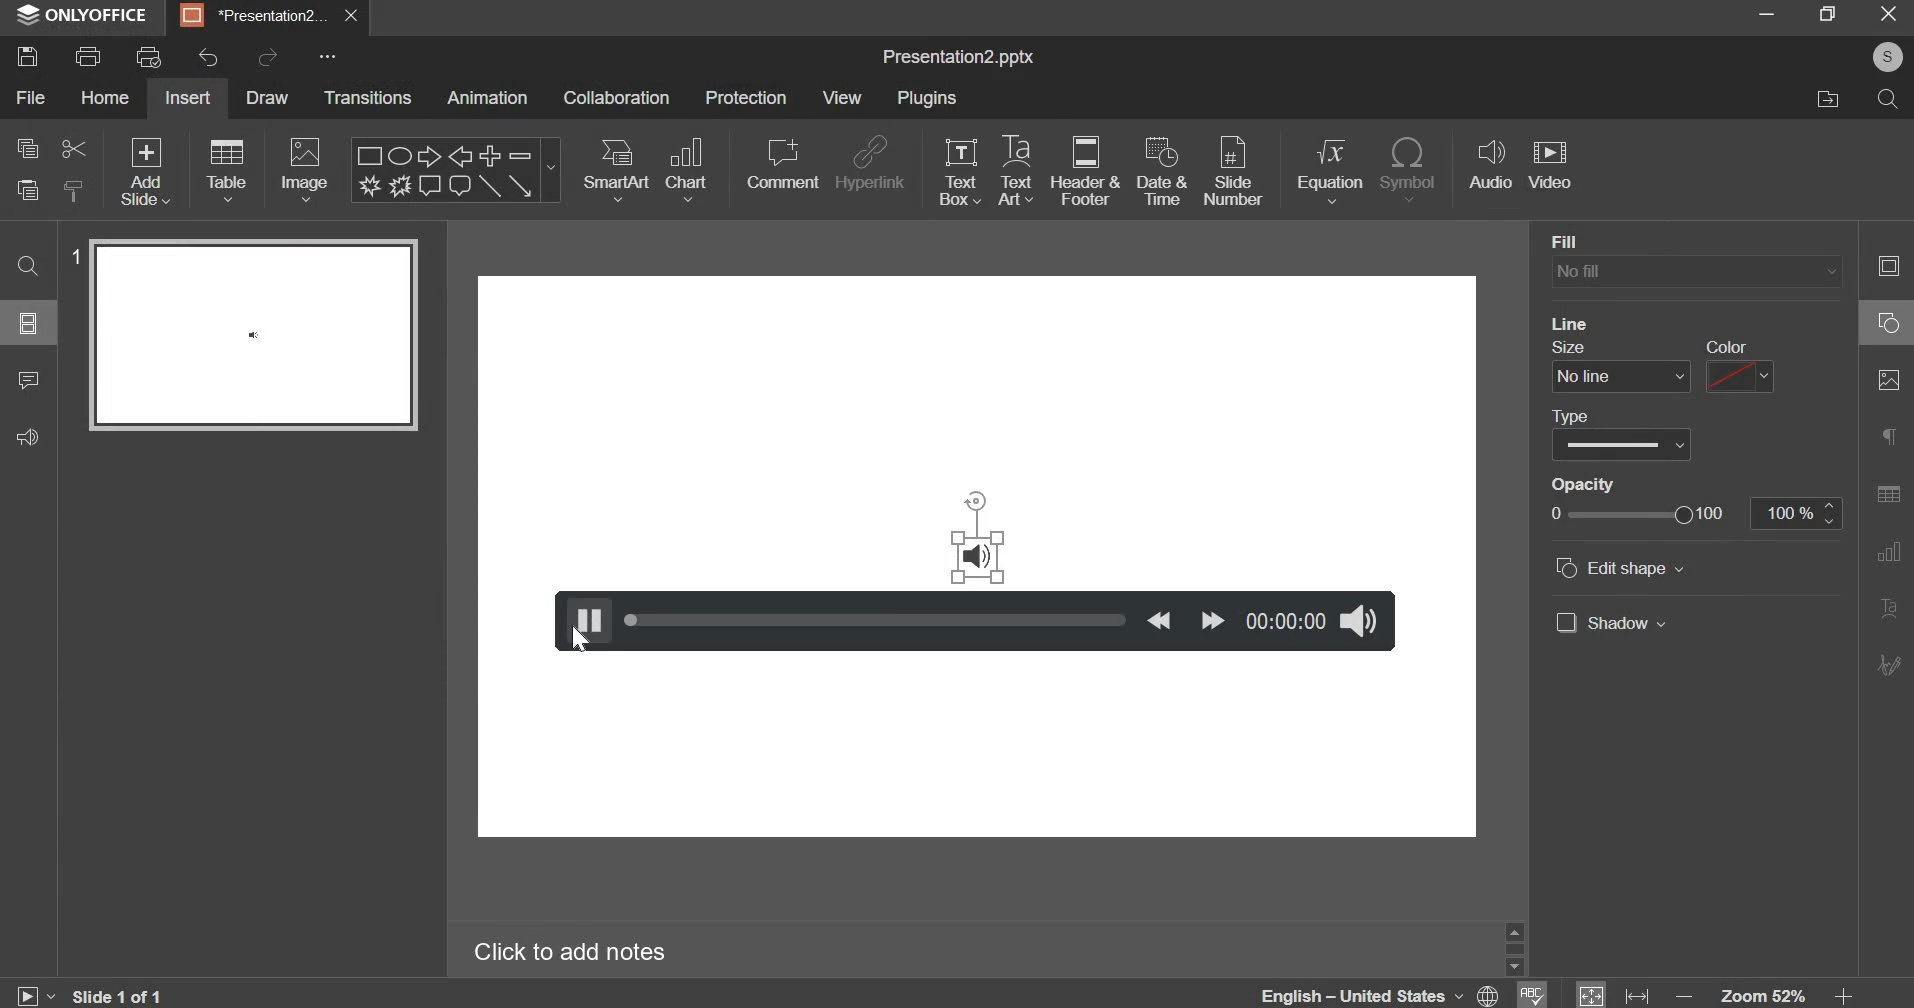 The height and width of the screenshot is (1008, 1914). What do you see at coordinates (1742, 376) in the screenshot?
I see `line color` at bounding box center [1742, 376].